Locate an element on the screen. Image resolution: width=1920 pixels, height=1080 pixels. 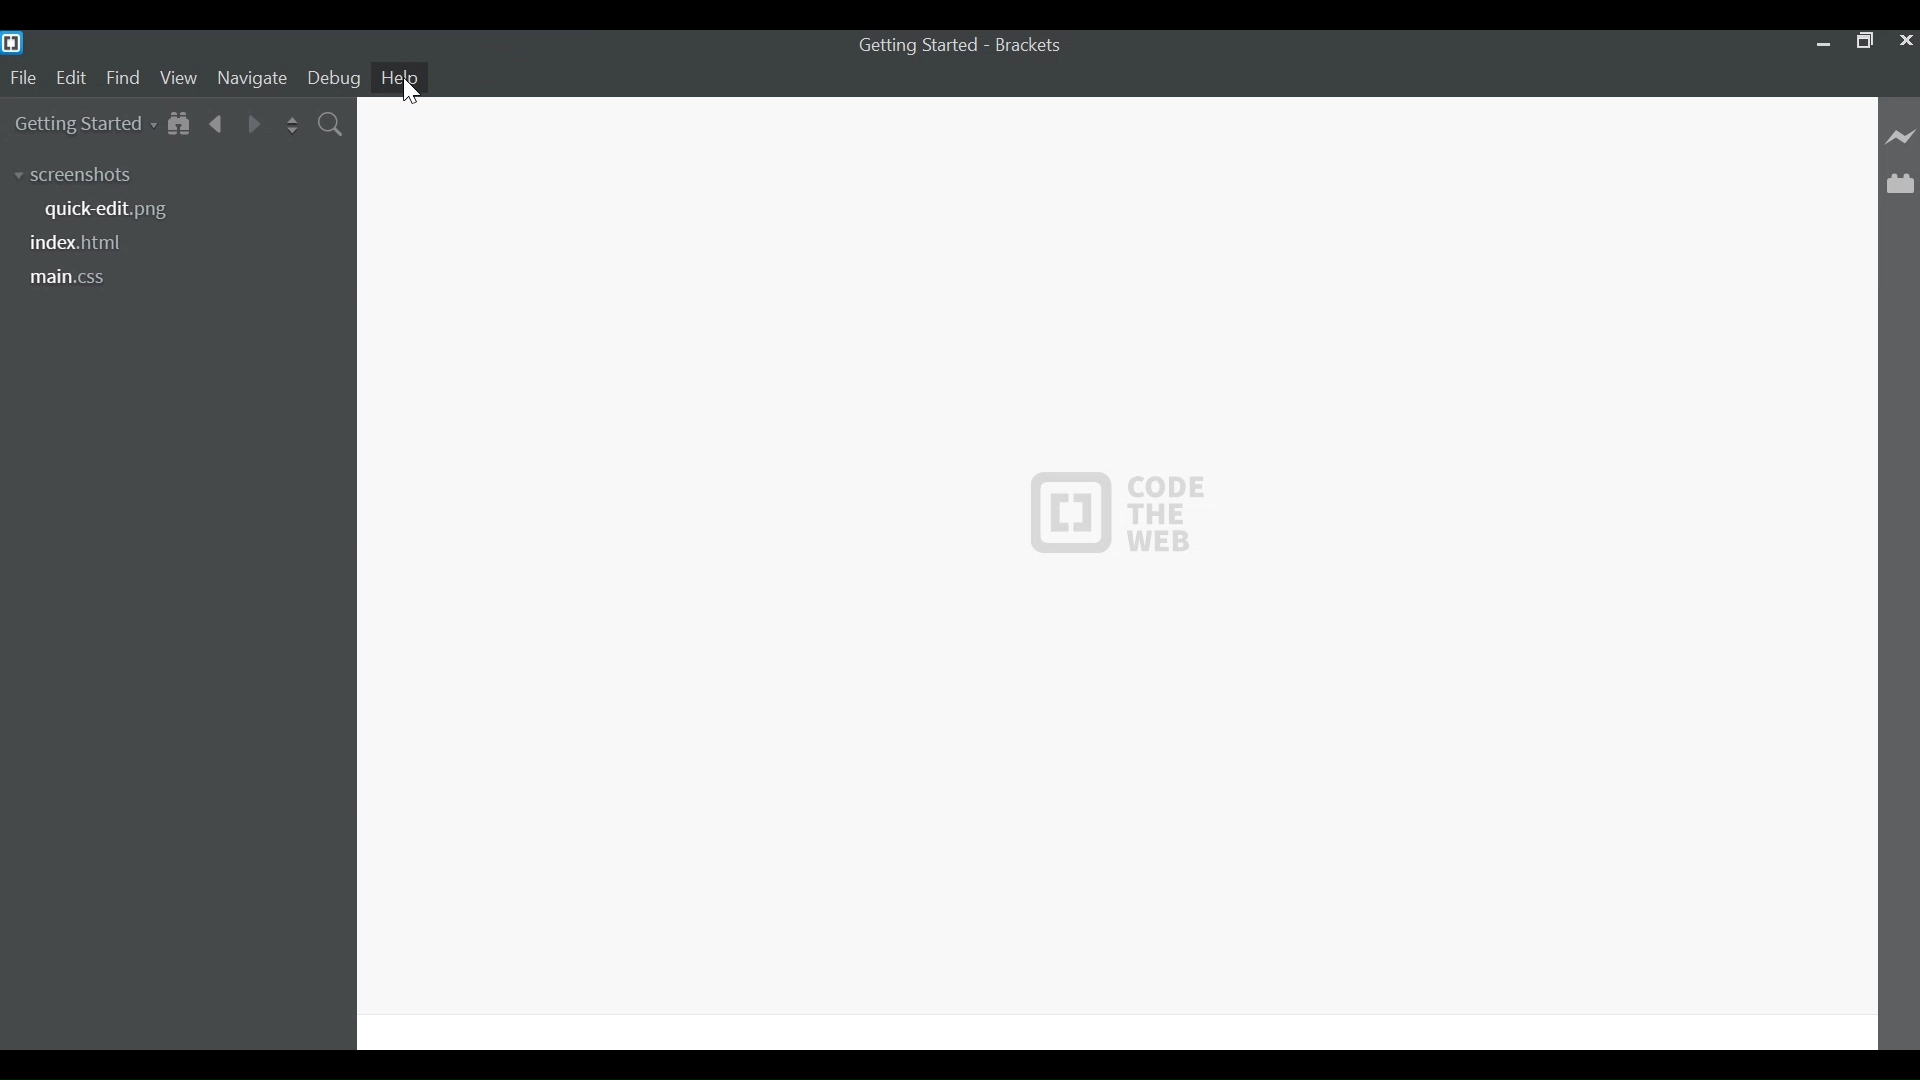
Find in Files is located at coordinates (332, 123).